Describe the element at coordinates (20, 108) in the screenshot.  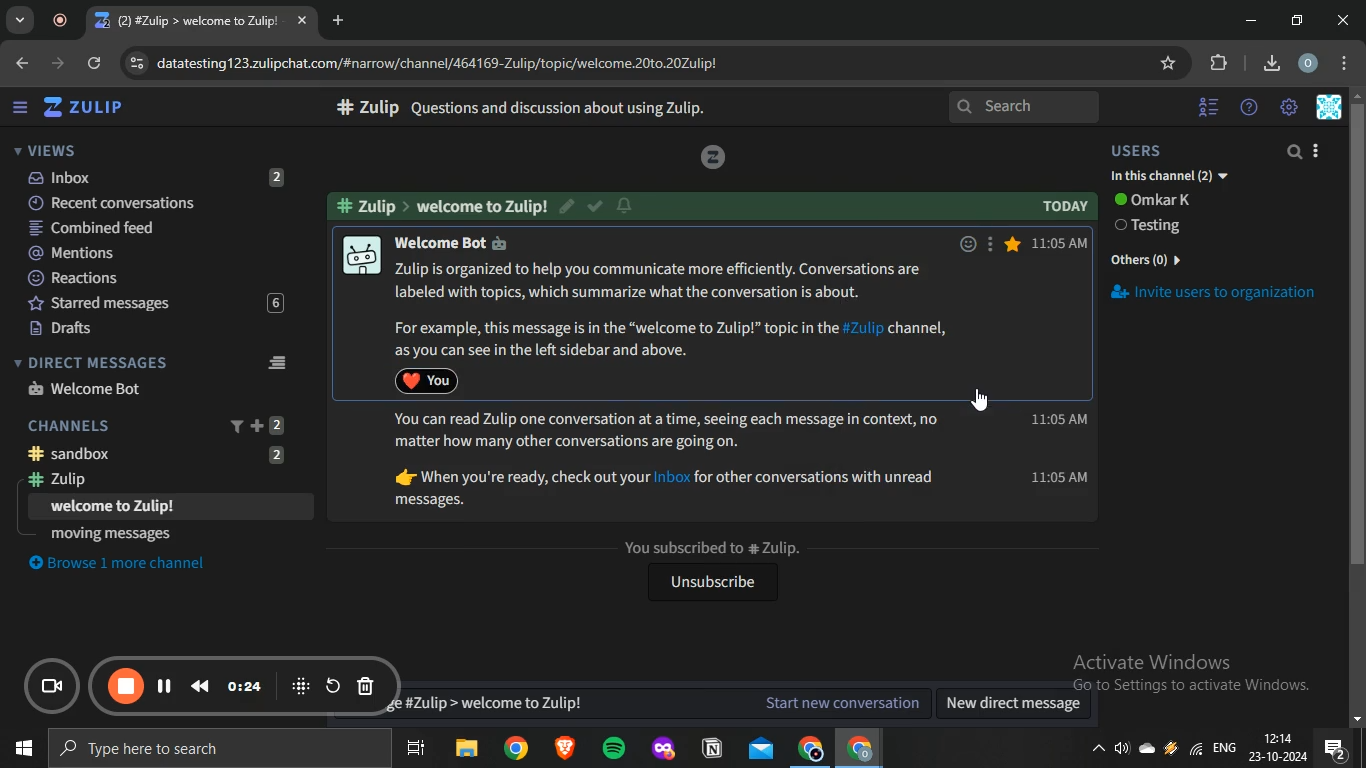
I see `sidebar` at that location.